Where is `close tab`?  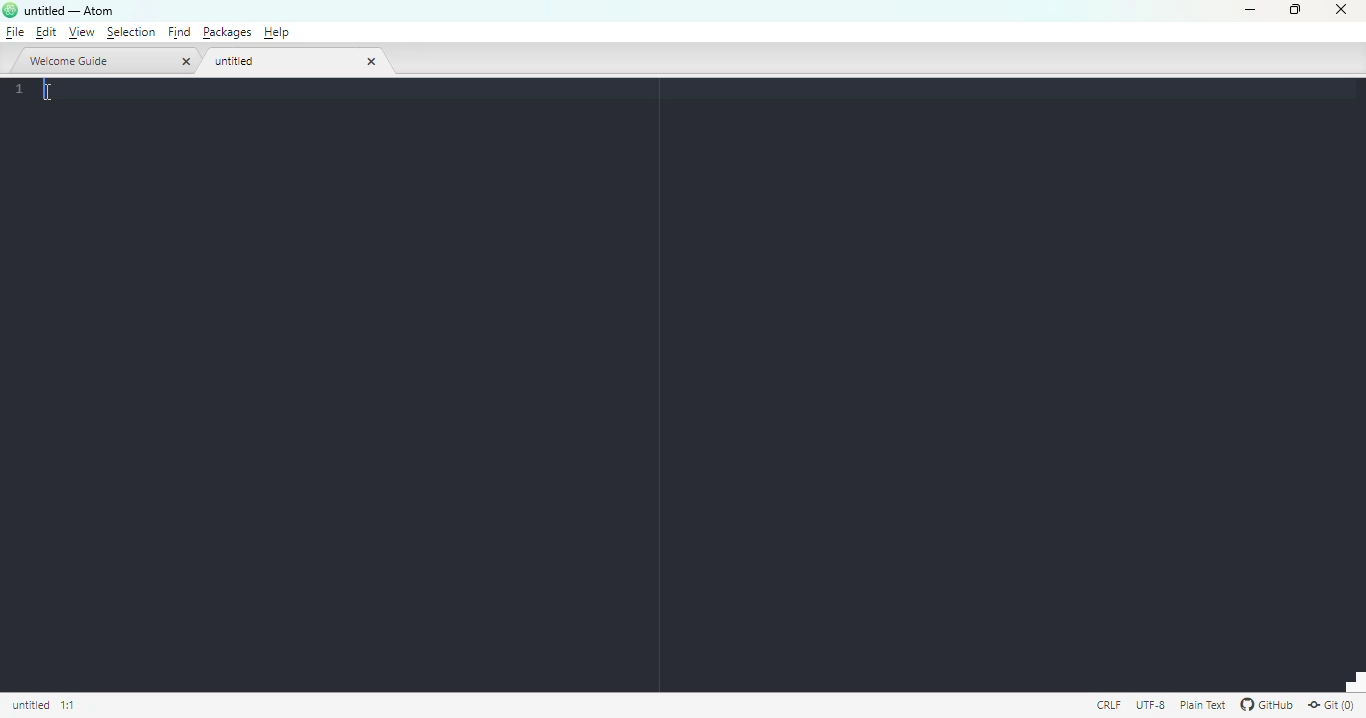 close tab is located at coordinates (372, 61).